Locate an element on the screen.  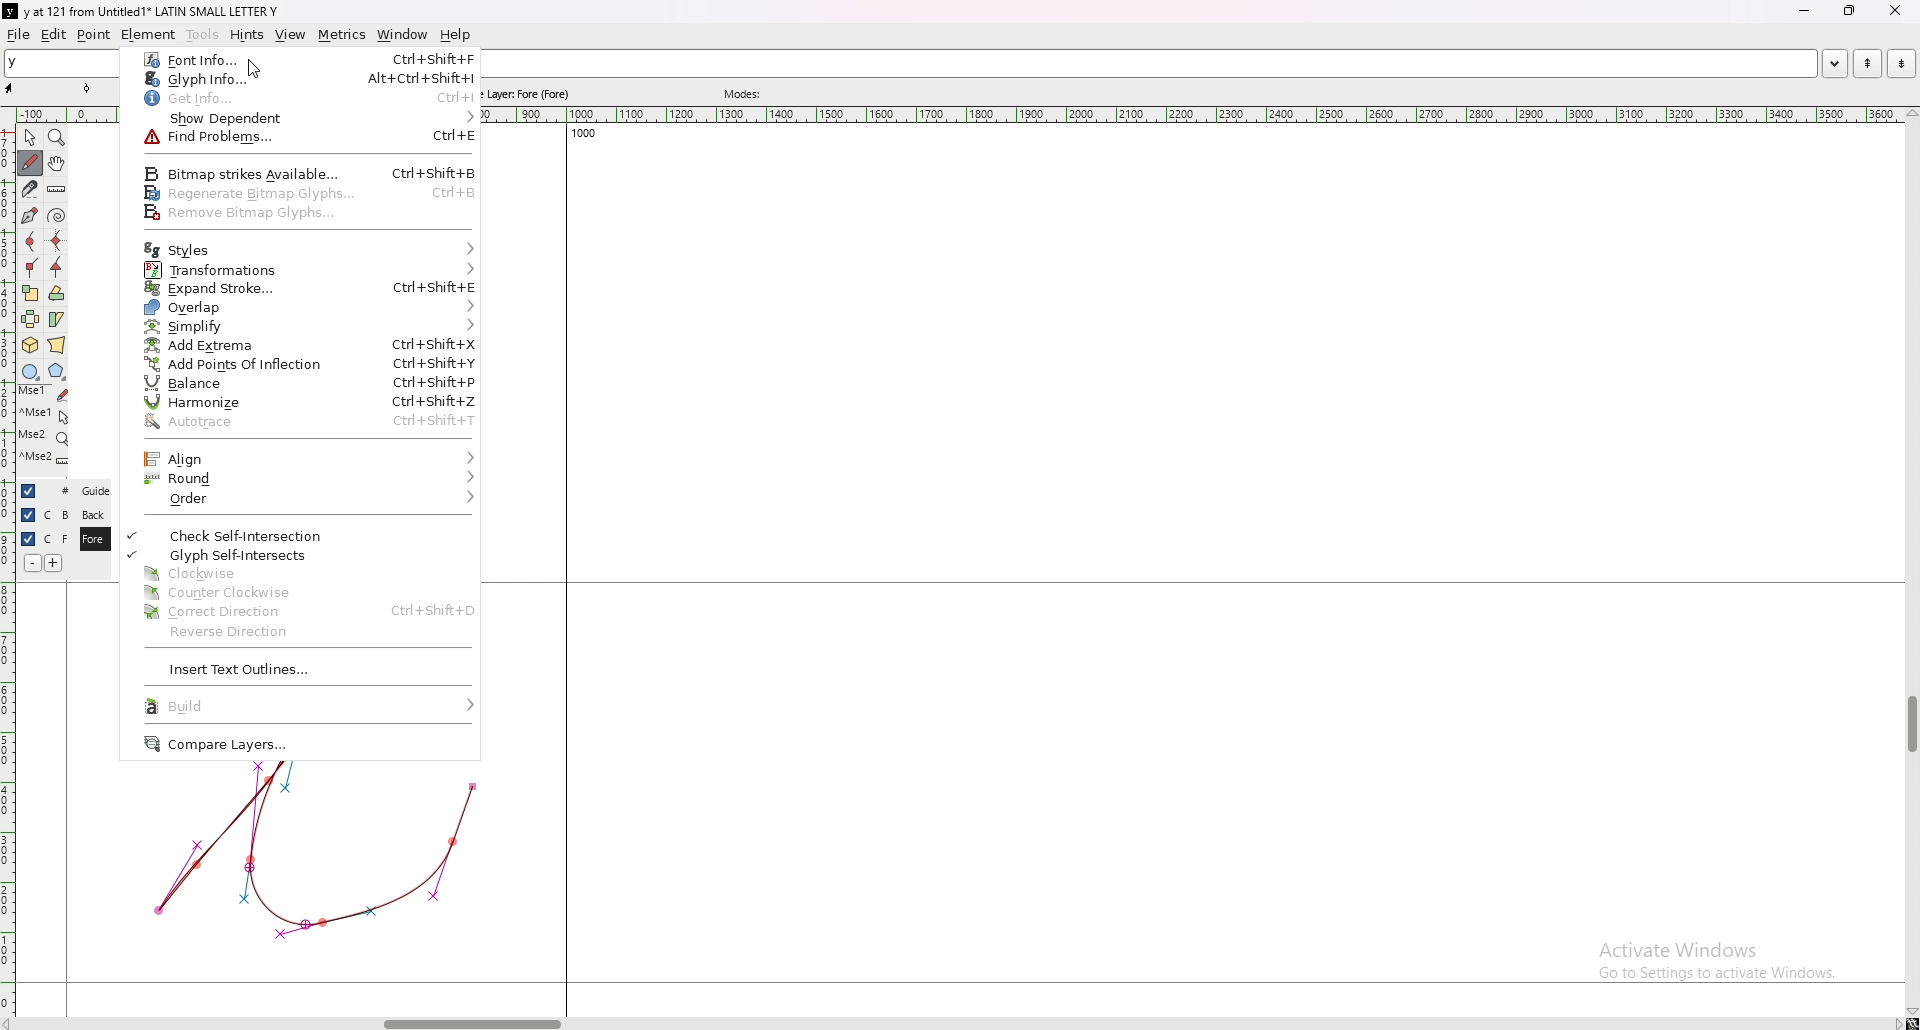
find problems is located at coordinates (297, 140).